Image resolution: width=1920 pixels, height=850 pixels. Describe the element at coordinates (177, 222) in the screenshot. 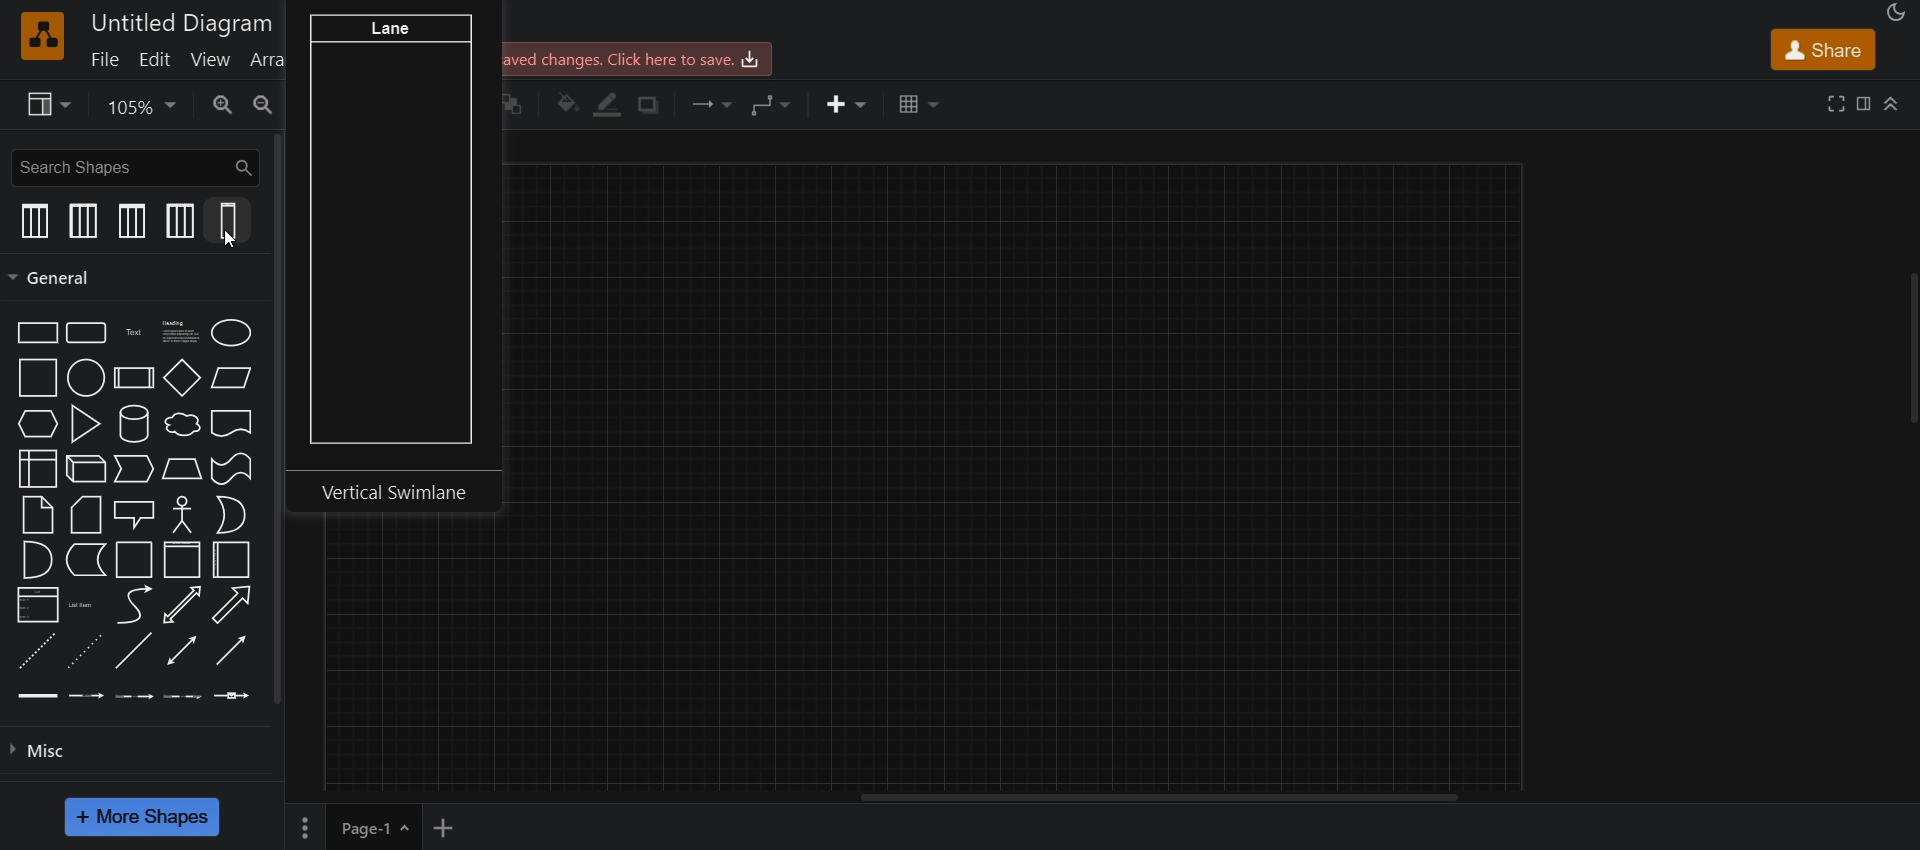

I see `vertical pool 2` at that location.